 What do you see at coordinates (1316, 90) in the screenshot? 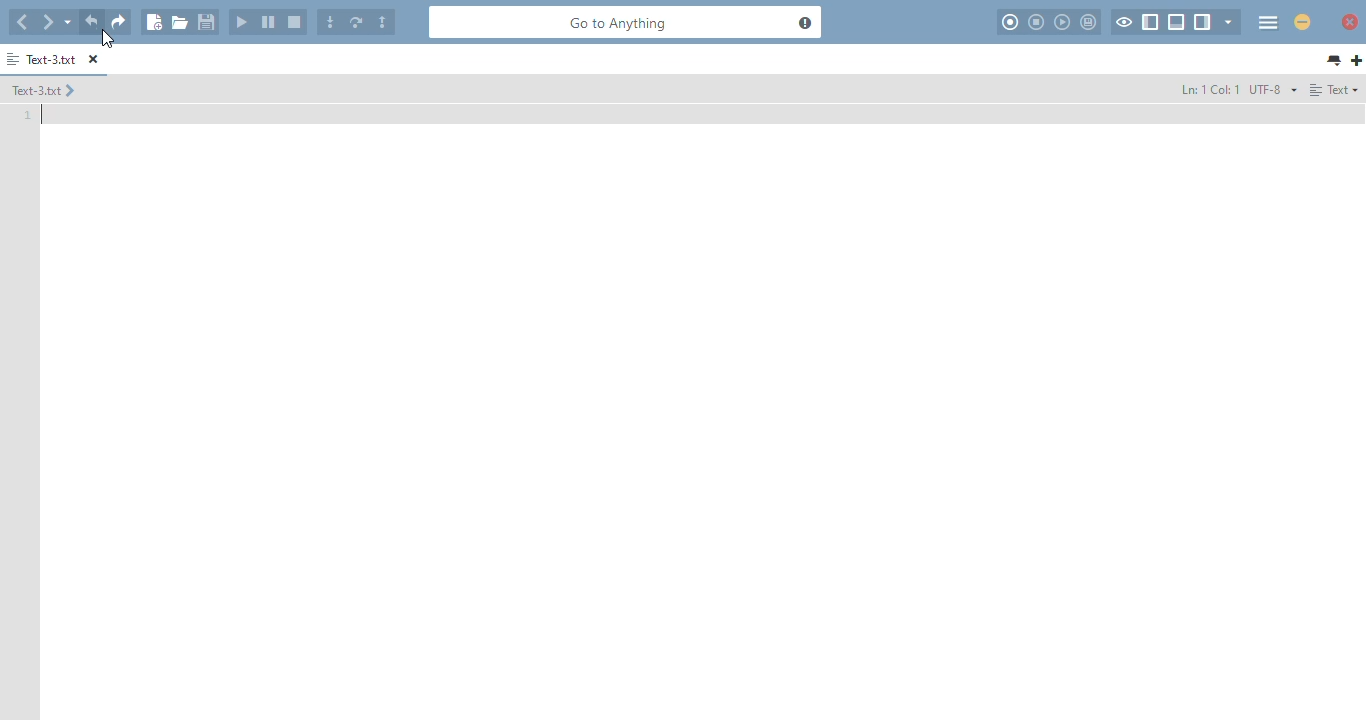
I see `Align left` at bounding box center [1316, 90].